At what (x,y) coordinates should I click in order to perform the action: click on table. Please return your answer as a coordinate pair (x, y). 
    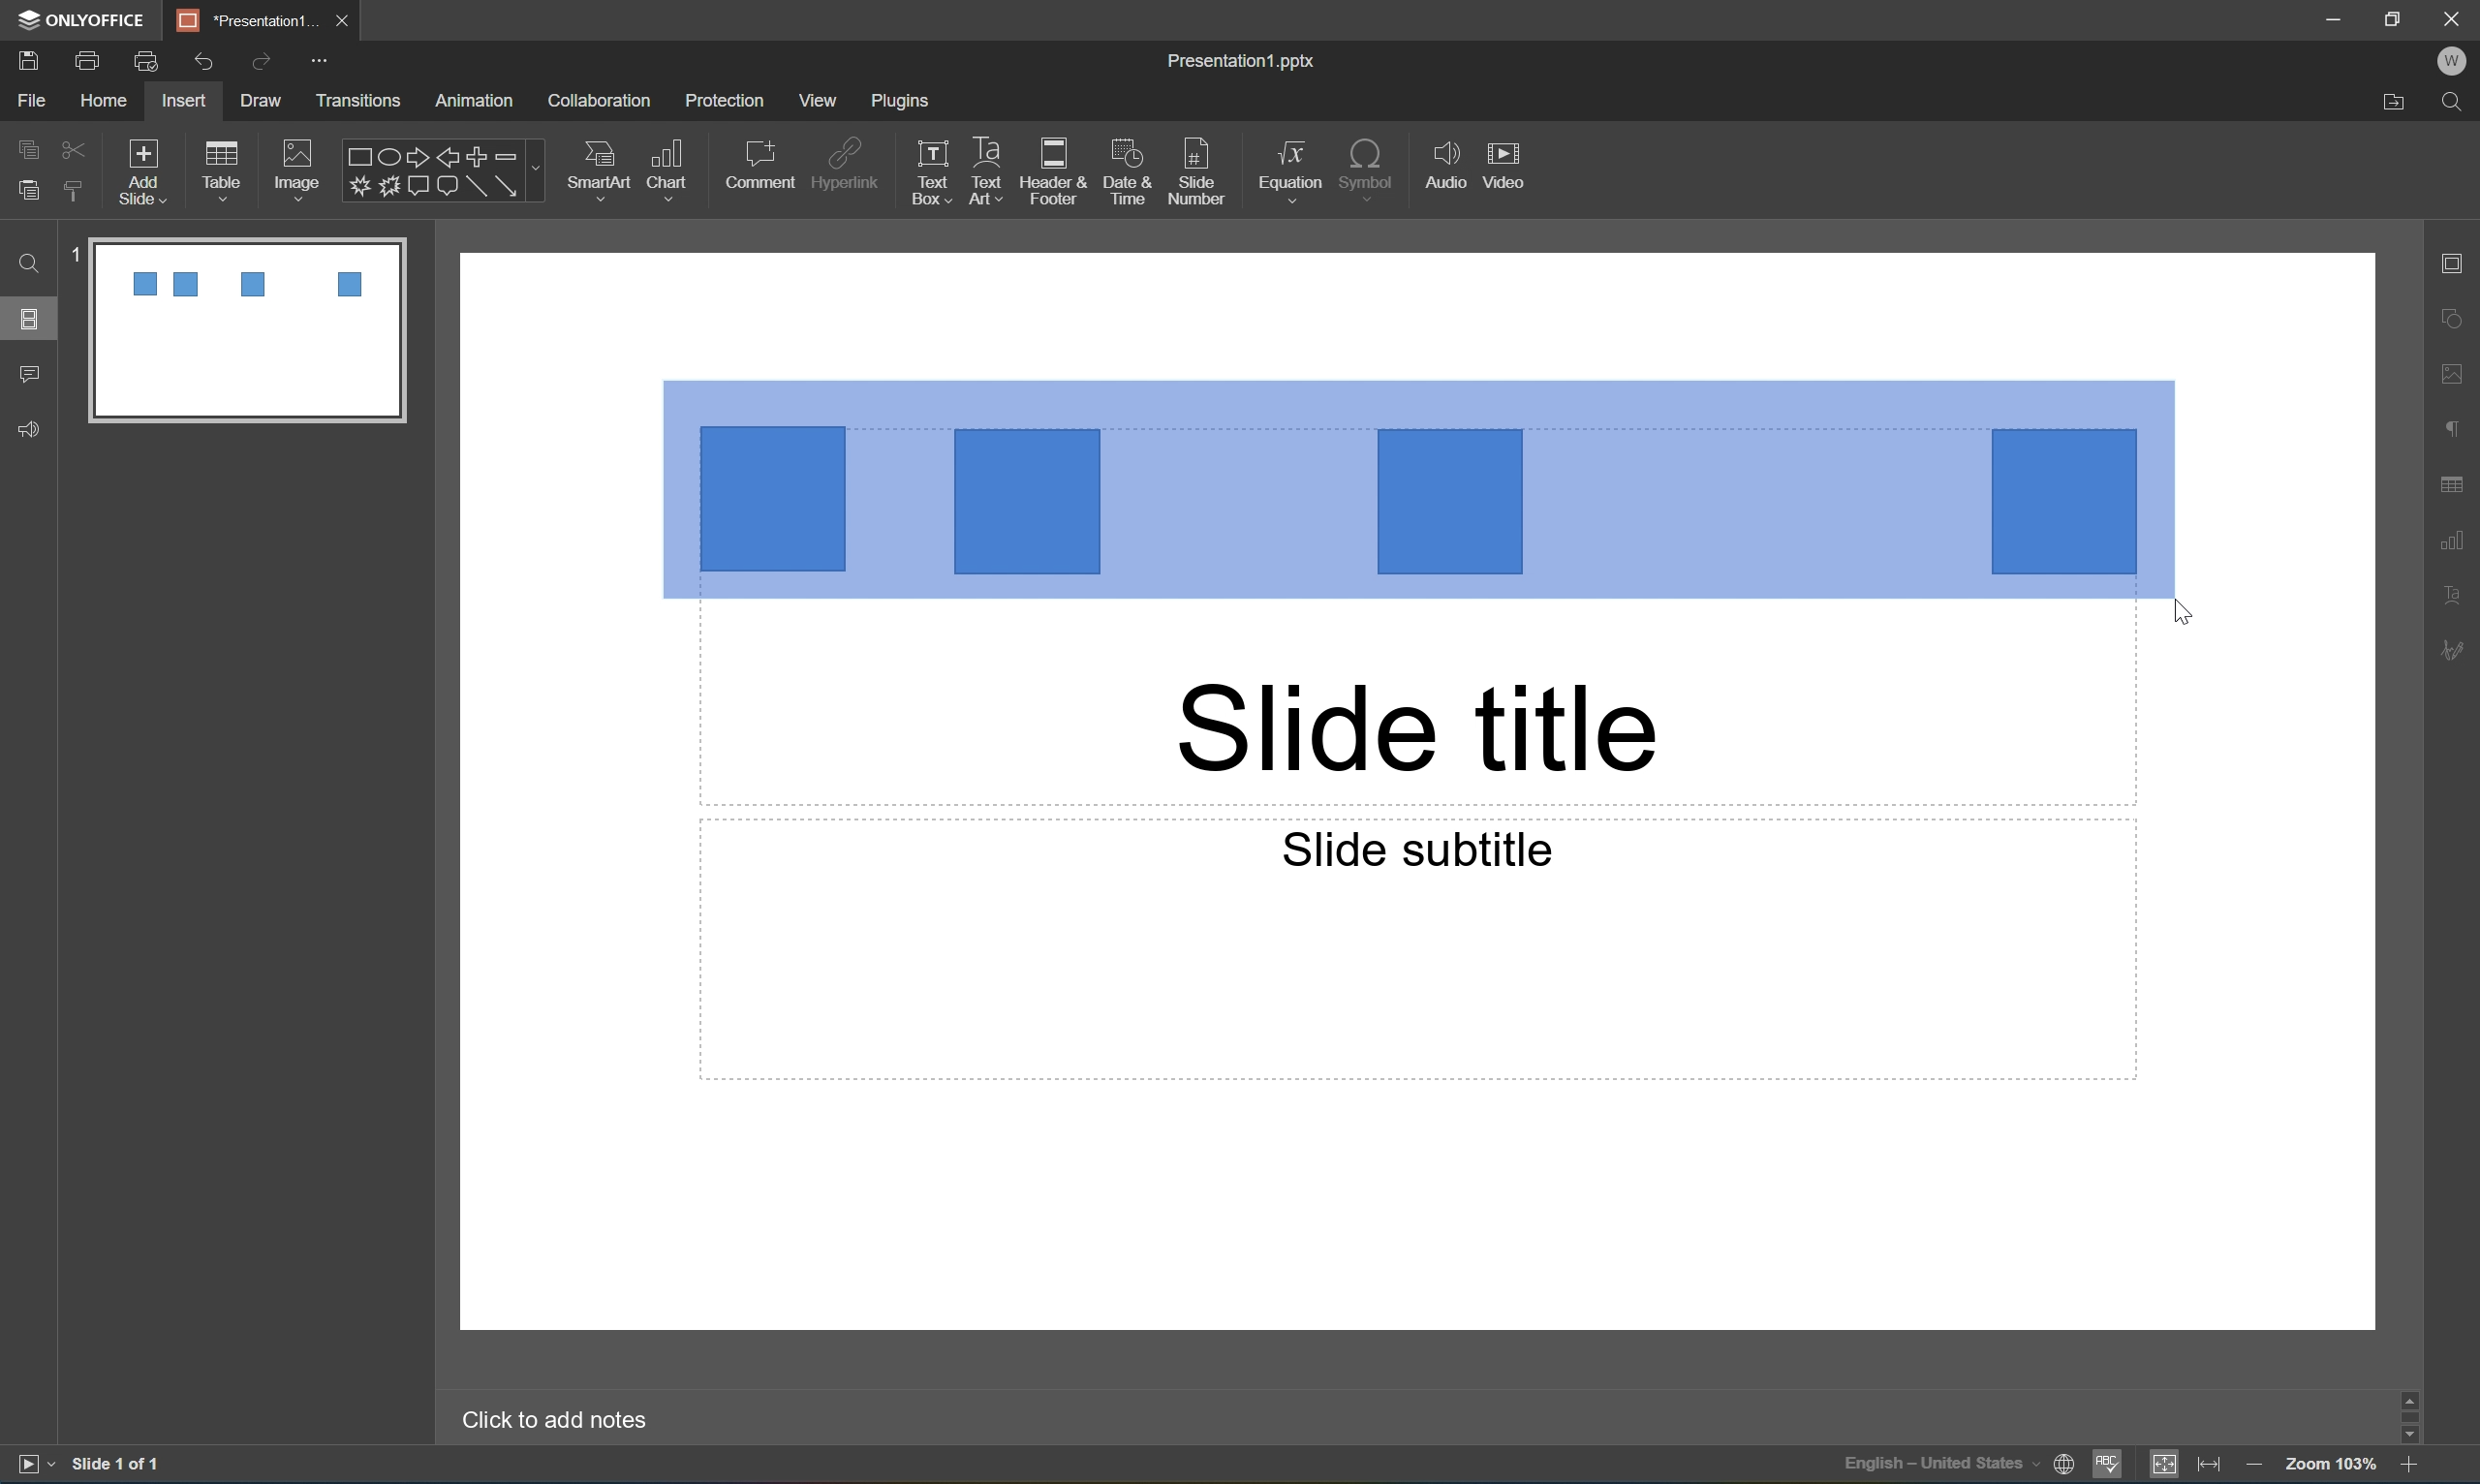
    Looking at the image, I should click on (230, 165).